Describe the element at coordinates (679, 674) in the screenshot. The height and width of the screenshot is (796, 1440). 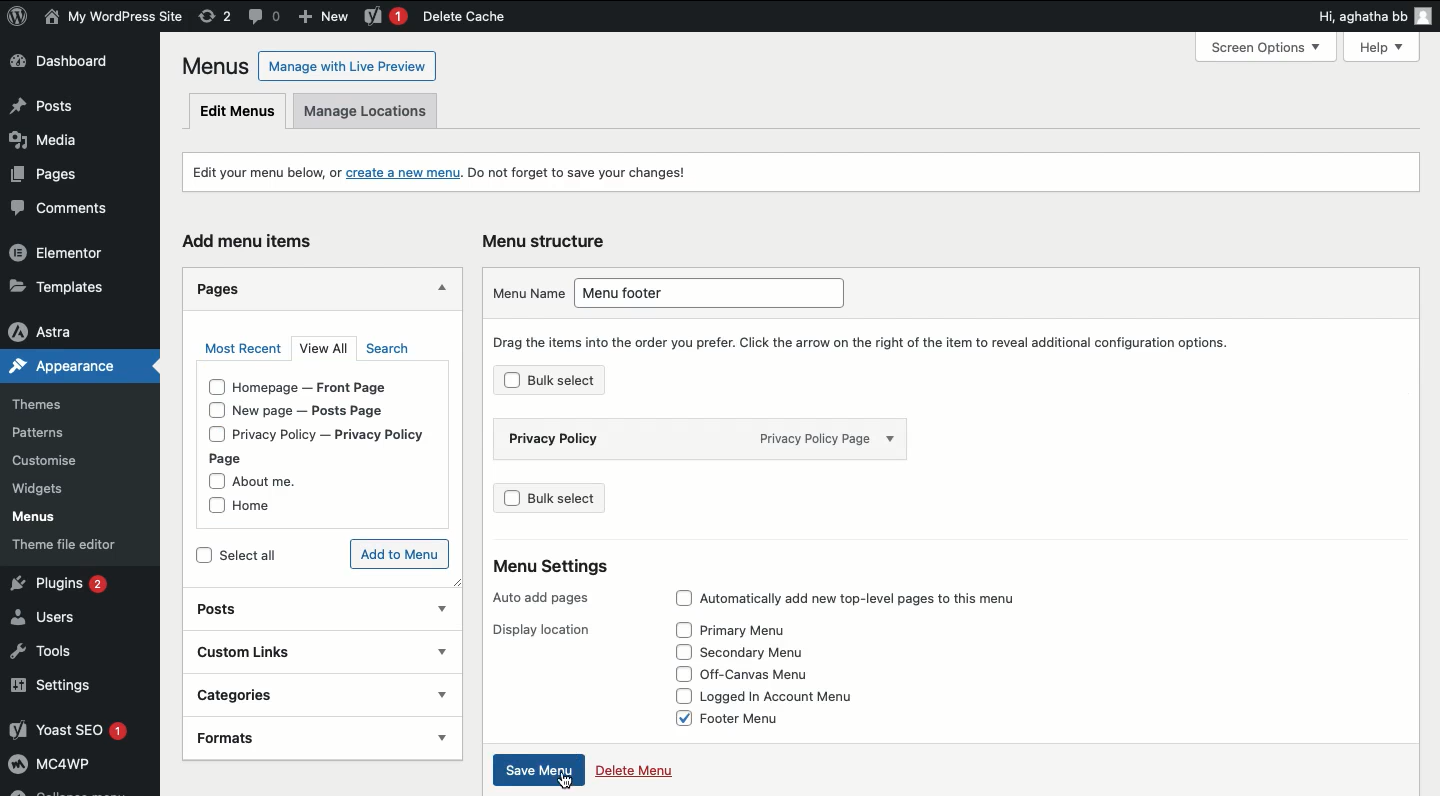
I see `Check box` at that location.